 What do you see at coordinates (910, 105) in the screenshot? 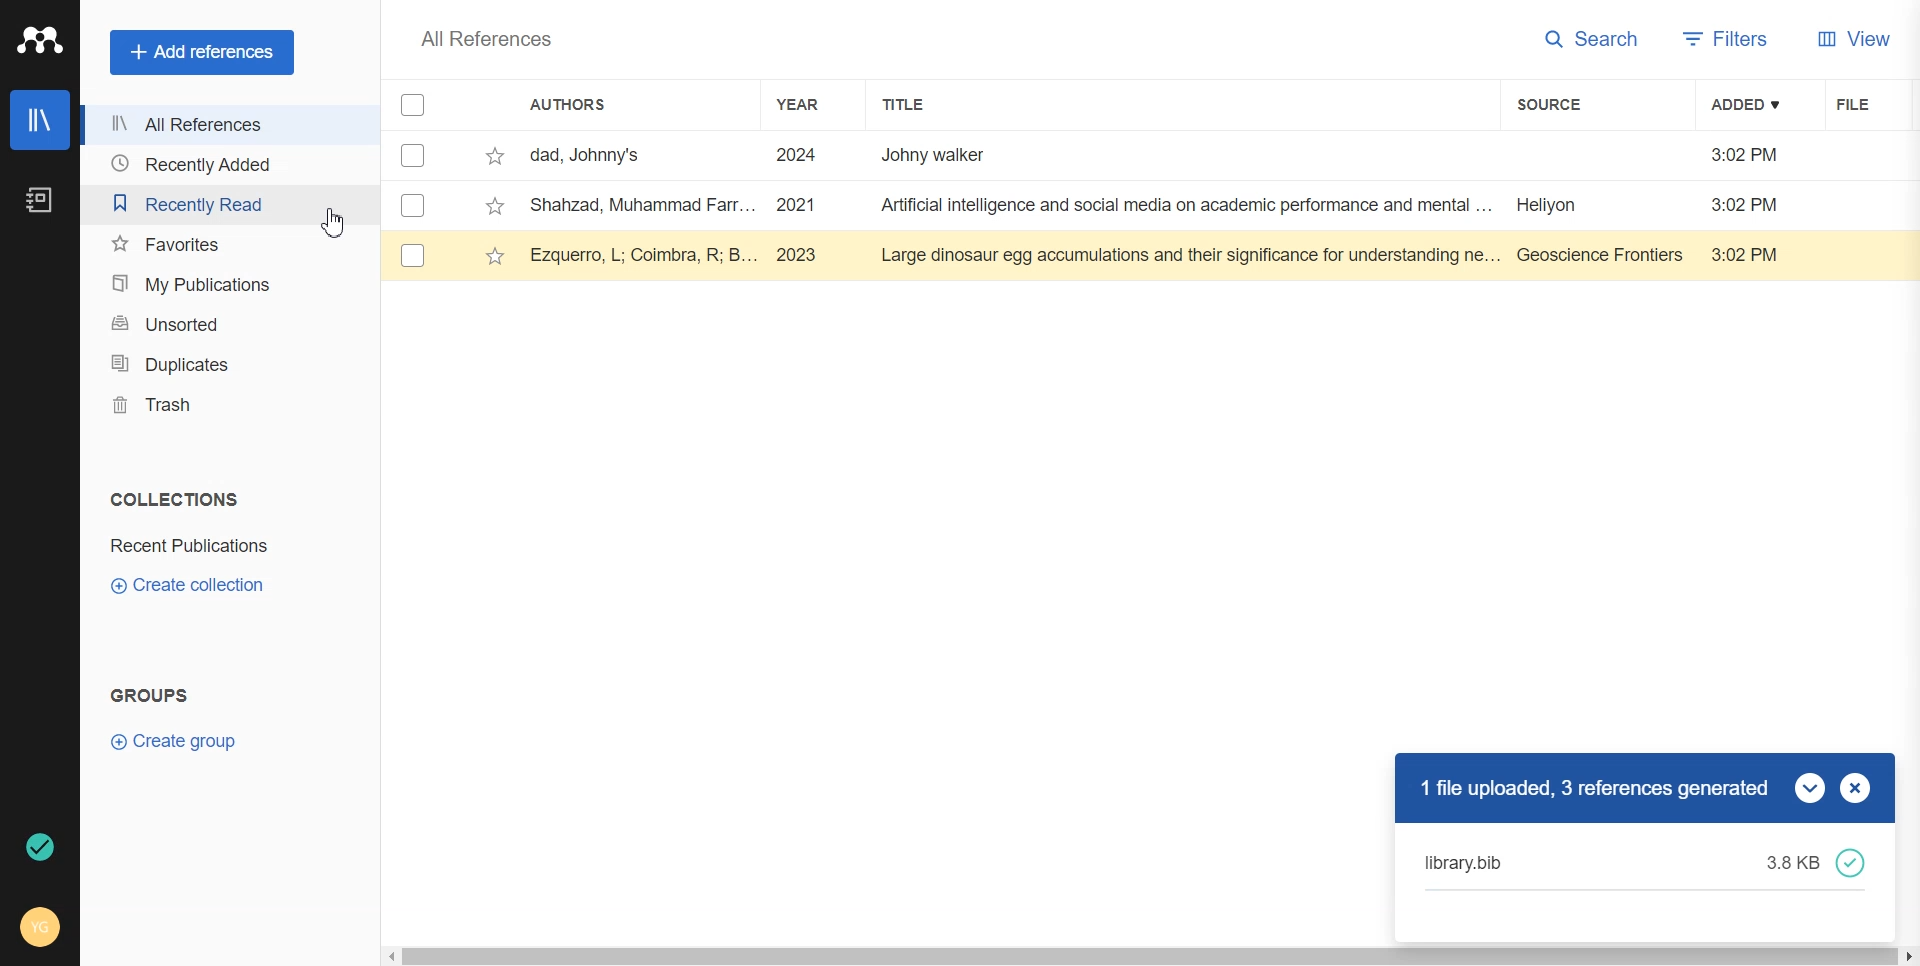
I see `Title` at bounding box center [910, 105].